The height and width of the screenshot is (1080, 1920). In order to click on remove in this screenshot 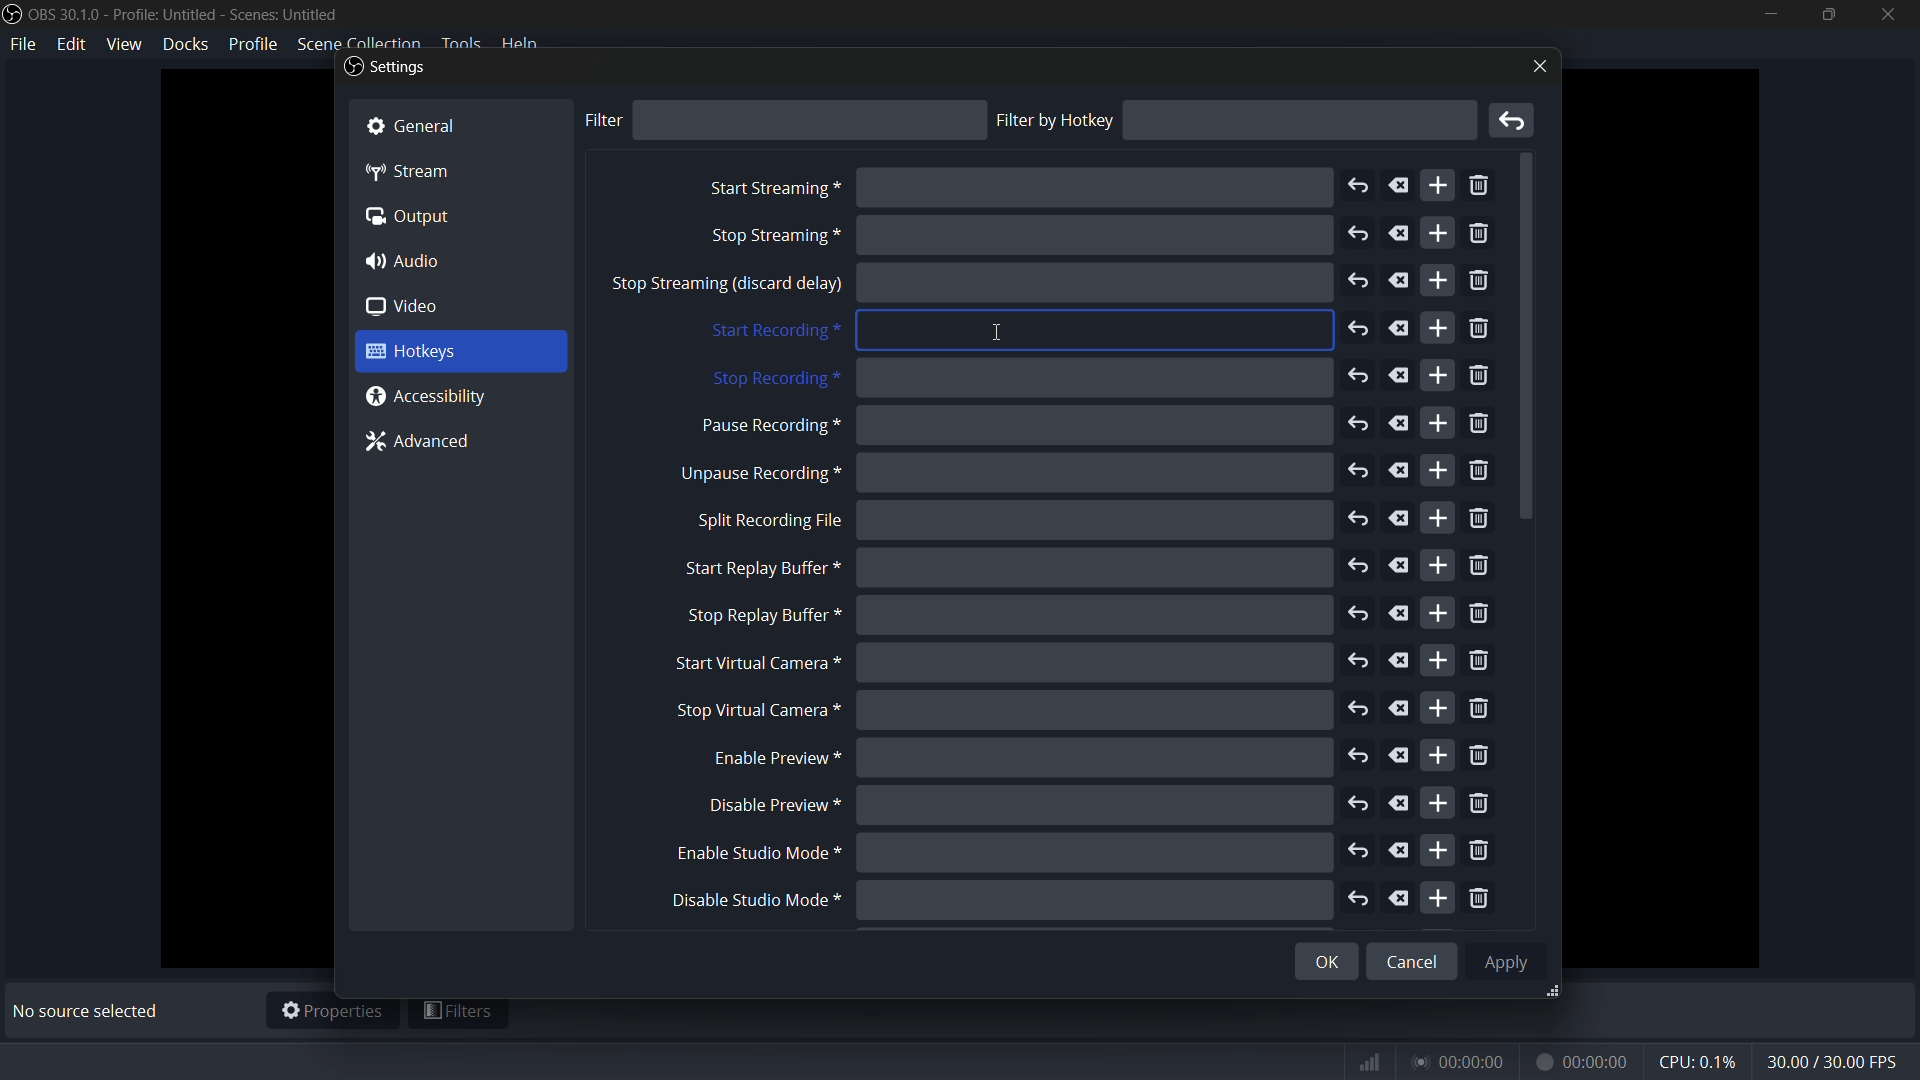, I will do `click(1483, 520)`.